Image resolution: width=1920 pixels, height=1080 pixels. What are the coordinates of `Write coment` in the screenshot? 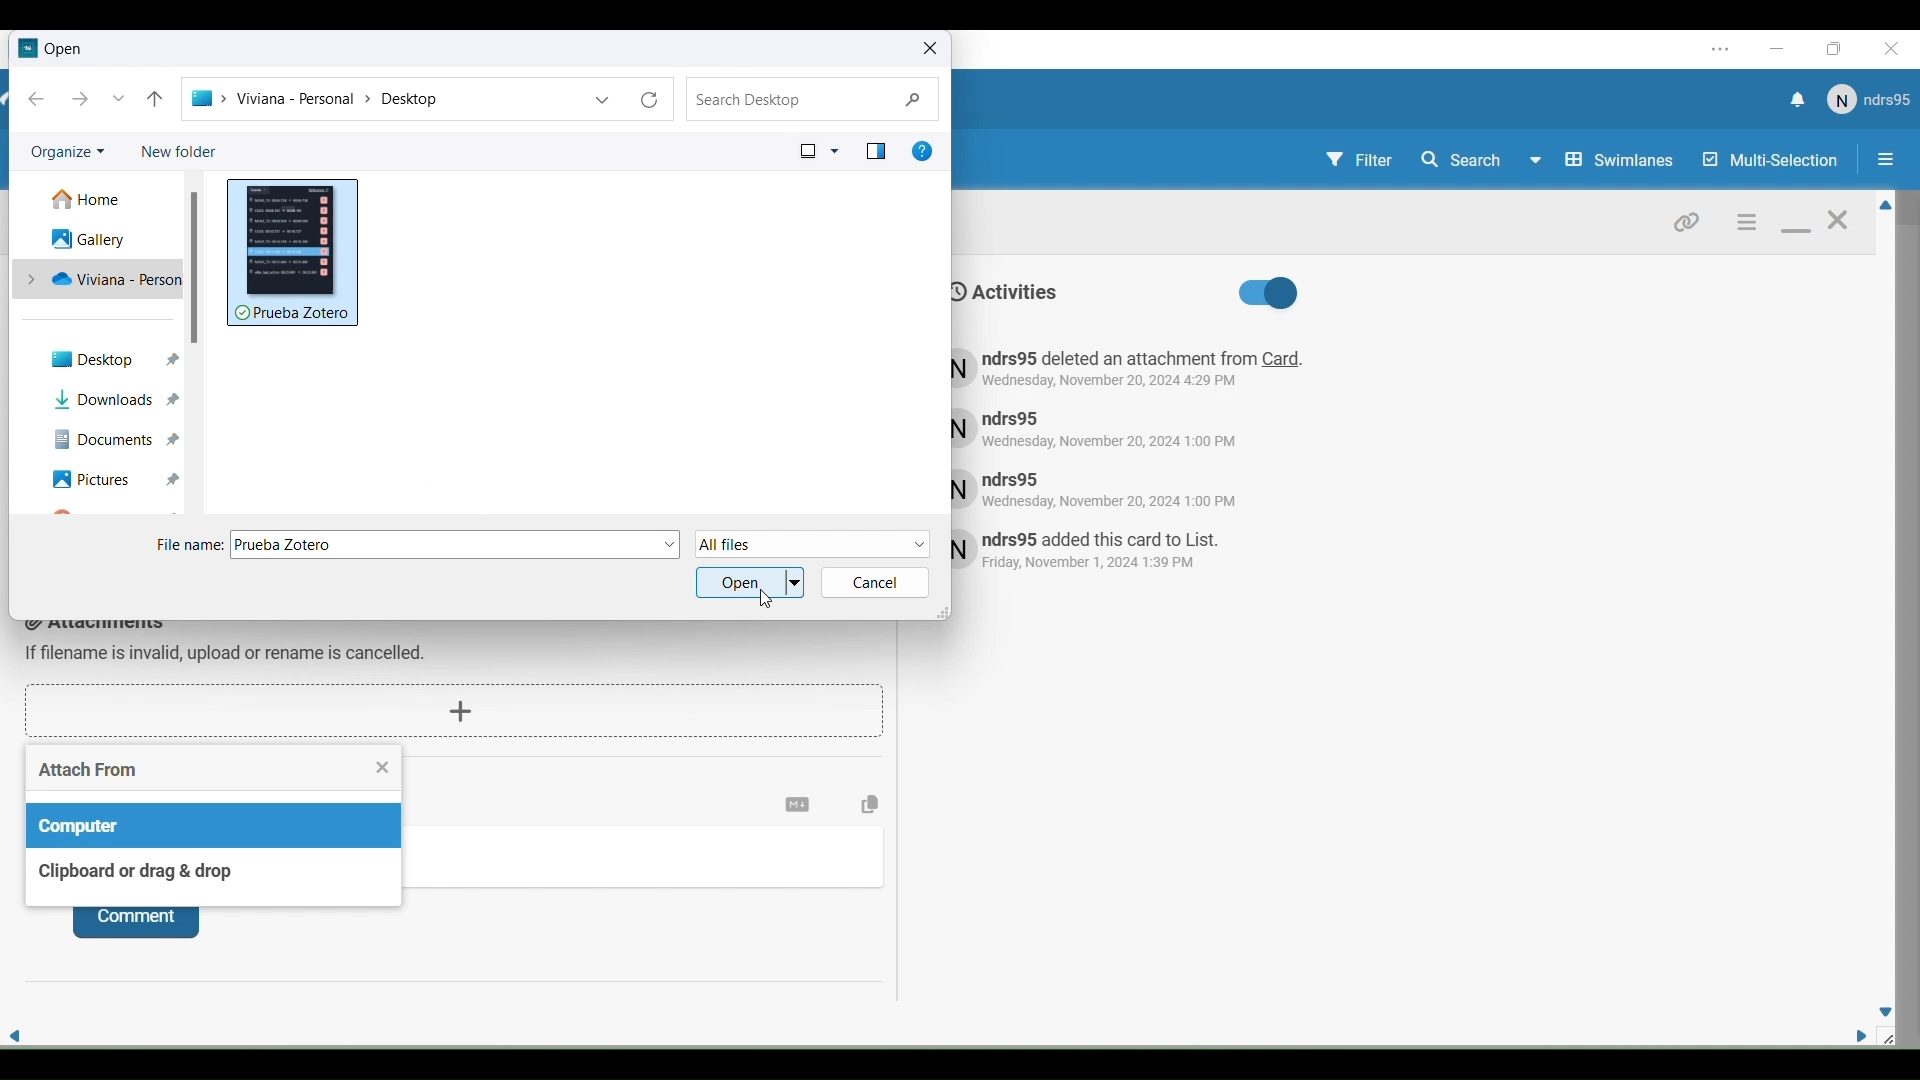 It's located at (650, 861).